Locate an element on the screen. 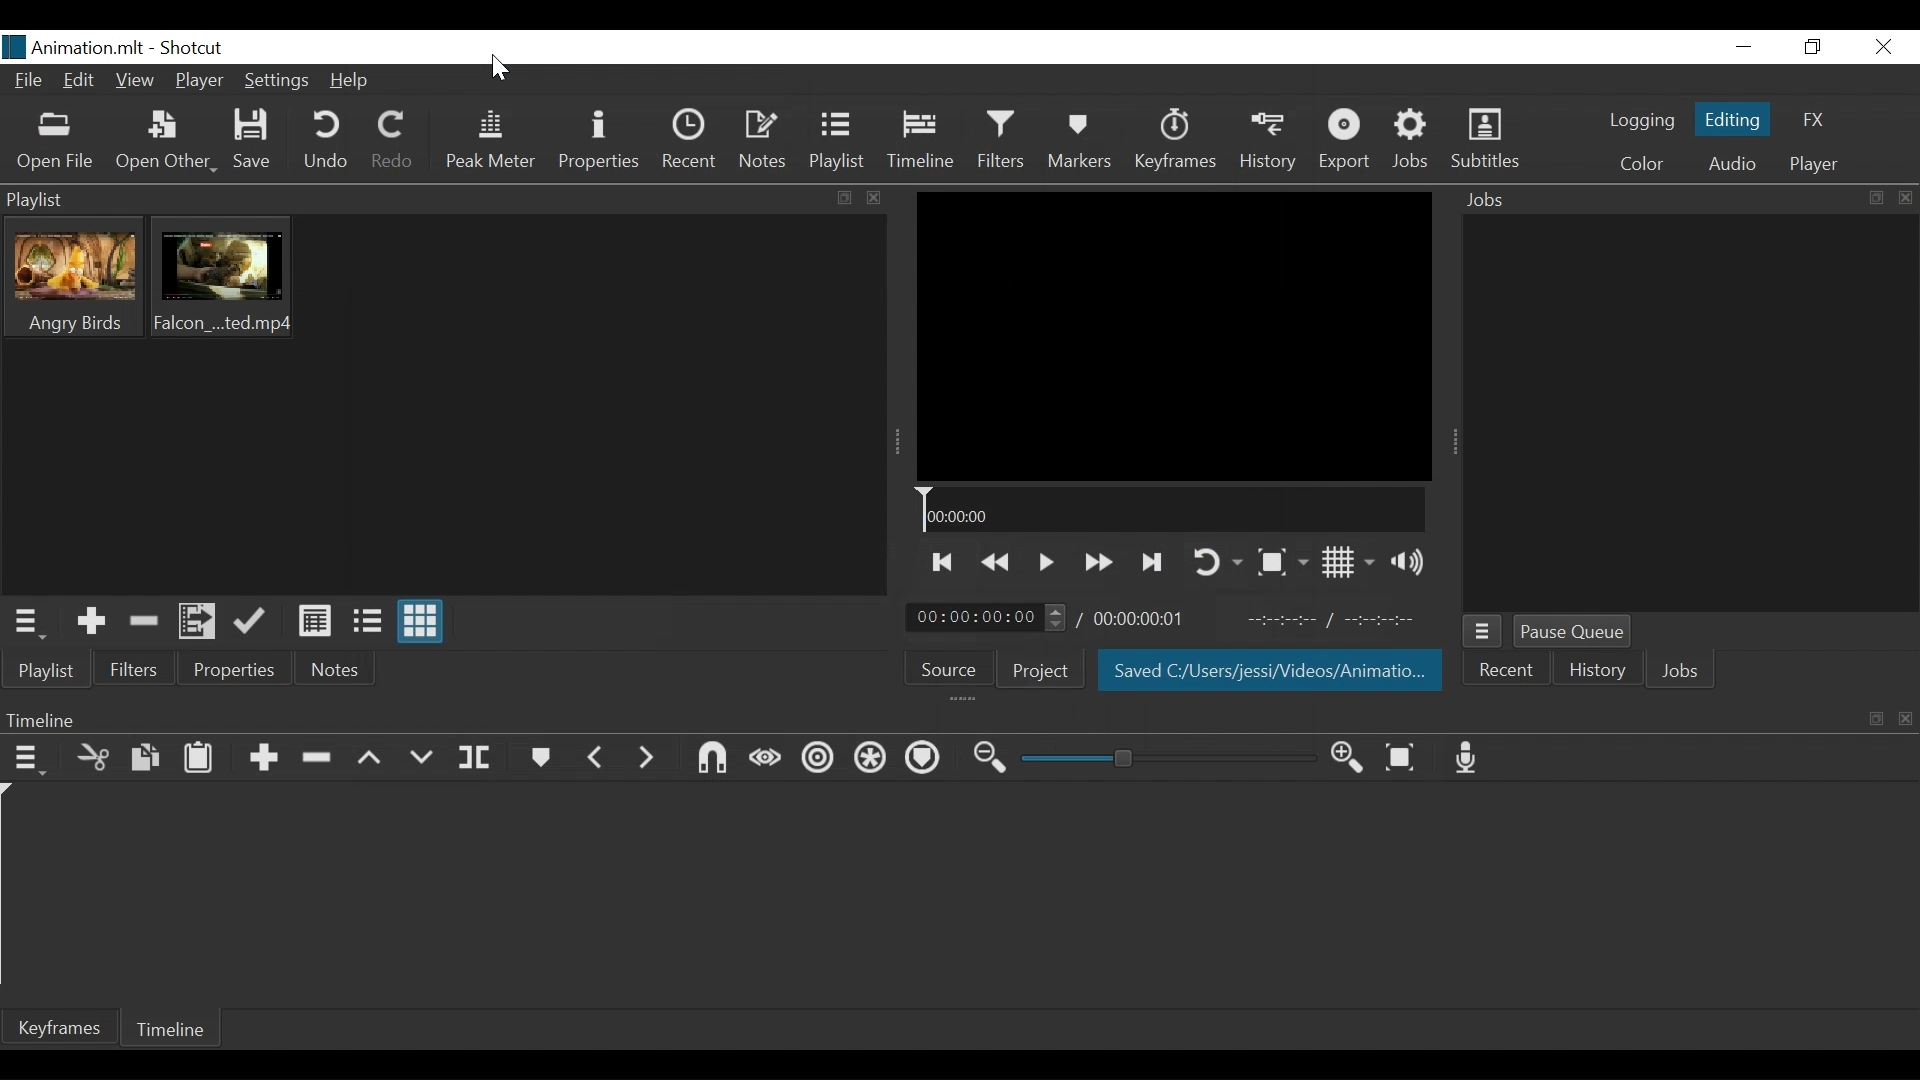 Image resolution: width=1920 pixels, height=1080 pixels. Current position is located at coordinates (988, 616).